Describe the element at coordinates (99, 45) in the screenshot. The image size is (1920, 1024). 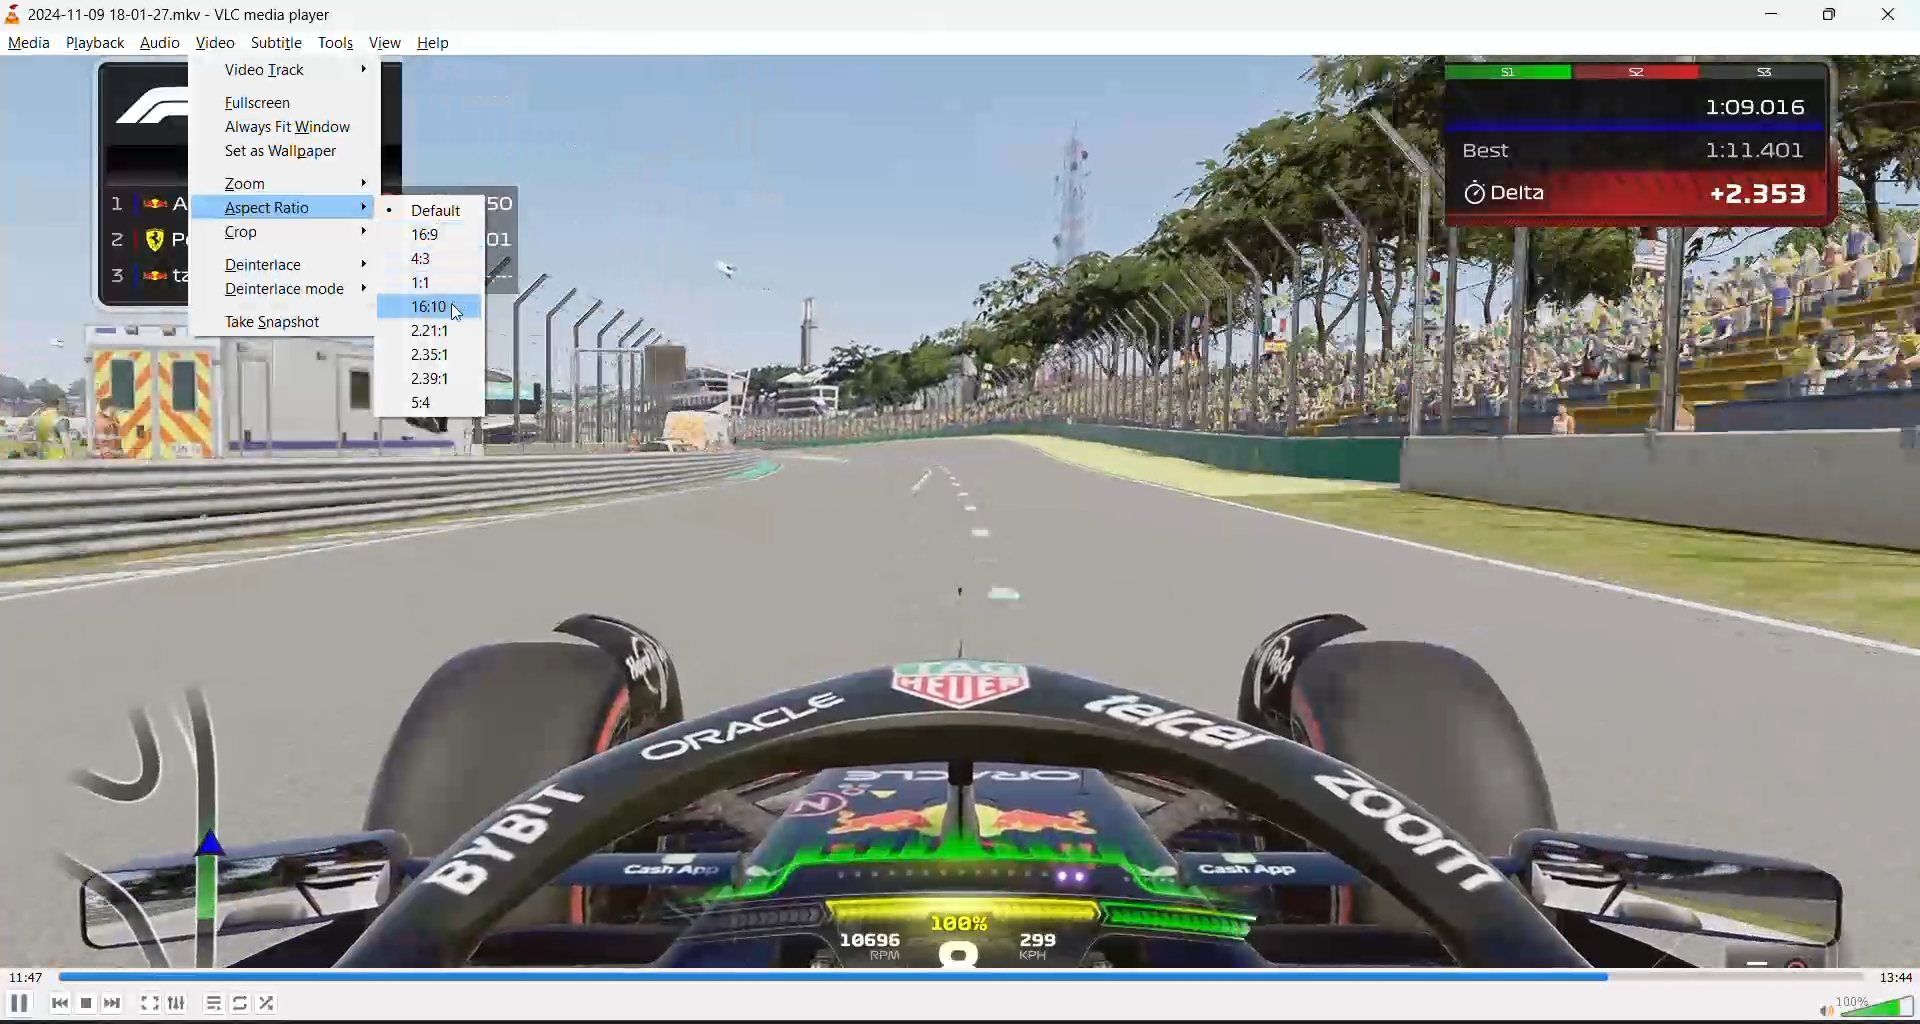
I see `playback` at that location.